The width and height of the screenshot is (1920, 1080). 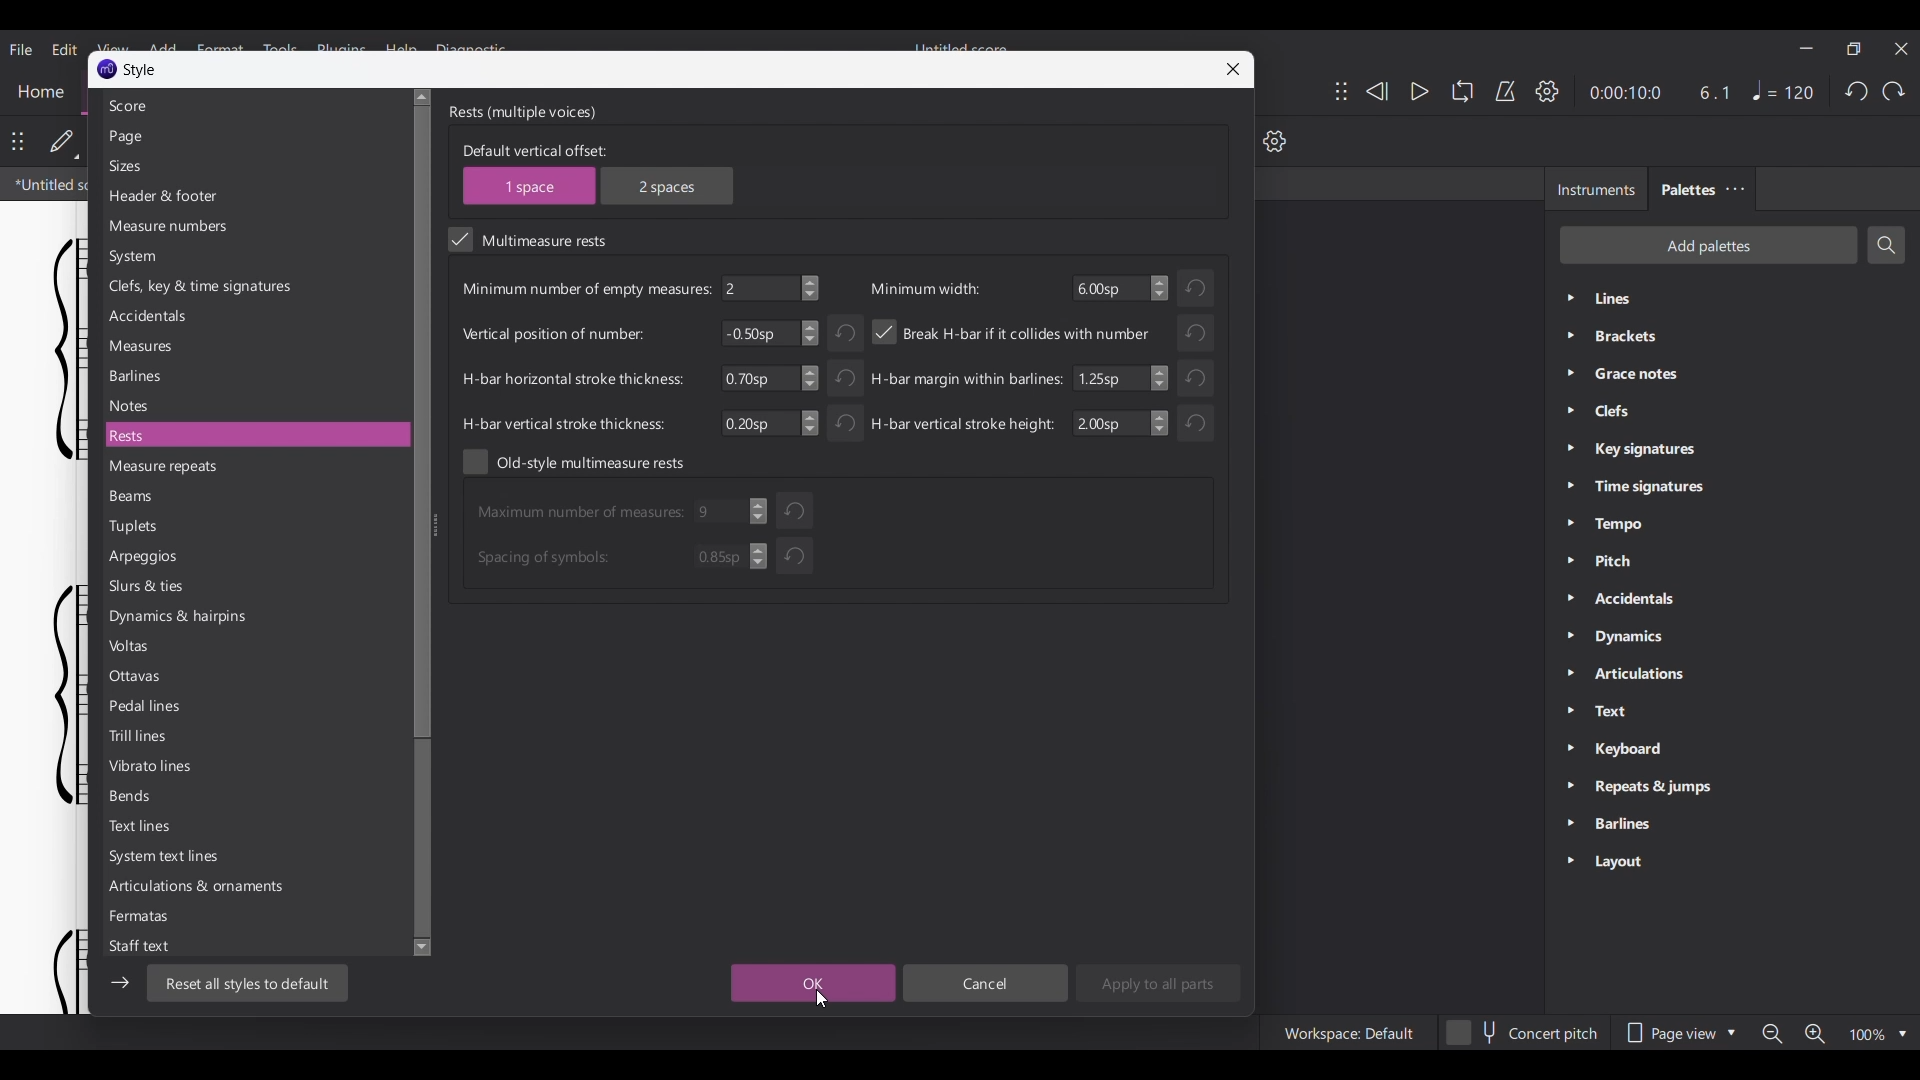 I want to click on File menu, so click(x=21, y=49).